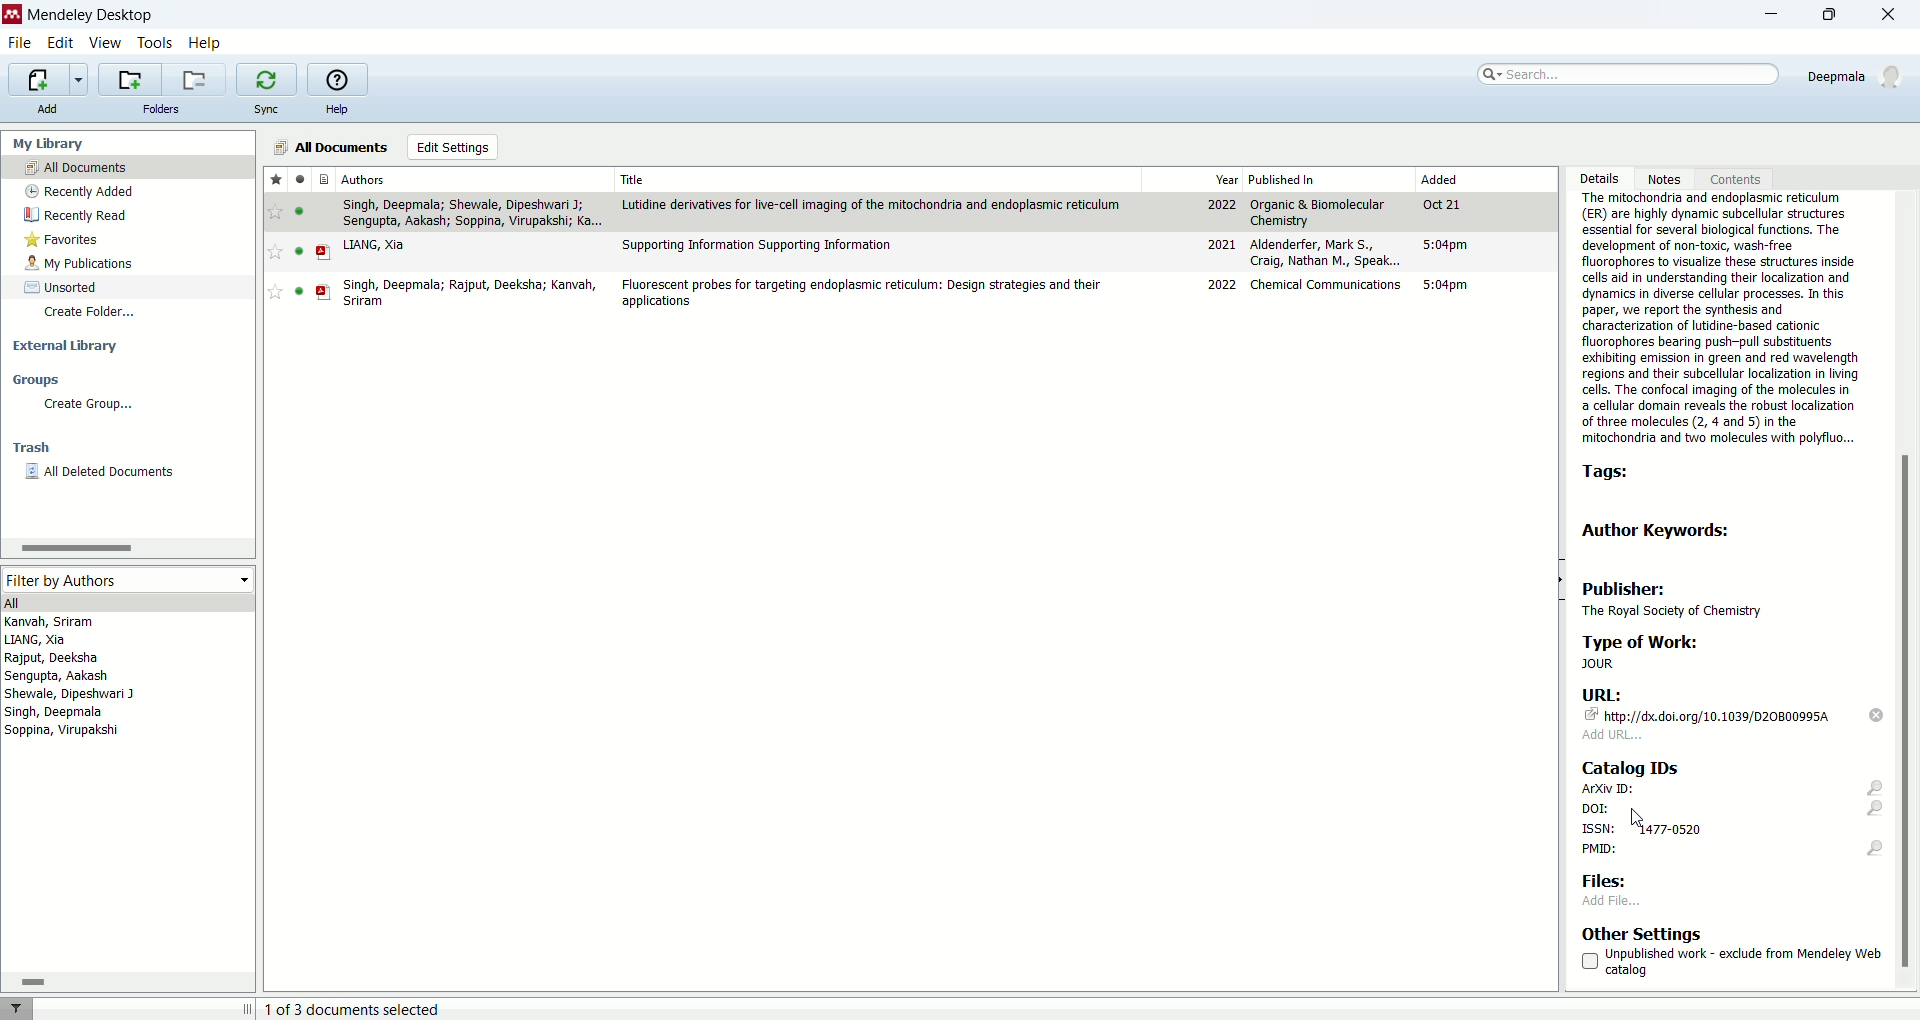 The image size is (1920, 1020). Describe the element at coordinates (93, 314) in the screenshot. I see `create folder` at that location.